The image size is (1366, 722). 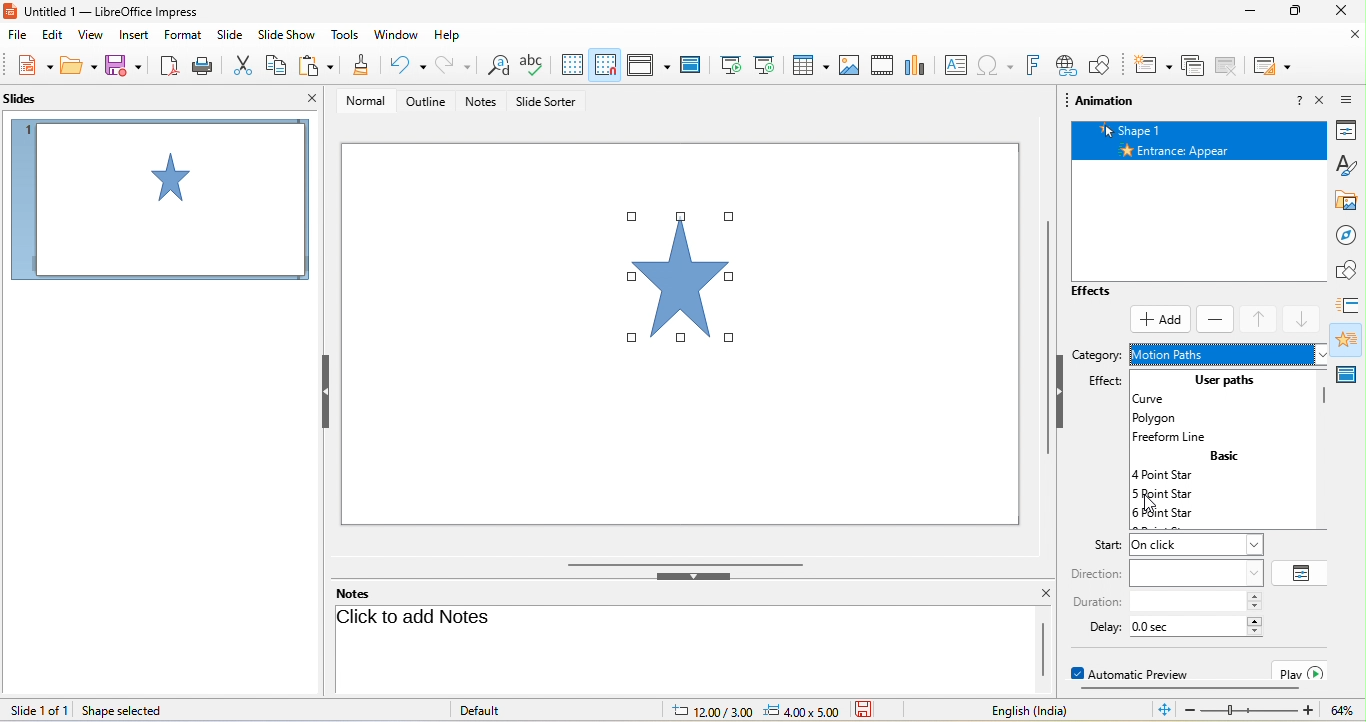 What do you see at coordinates (451, 65) in the screenshot?
I see `redo` at bounding box center [451, 65].